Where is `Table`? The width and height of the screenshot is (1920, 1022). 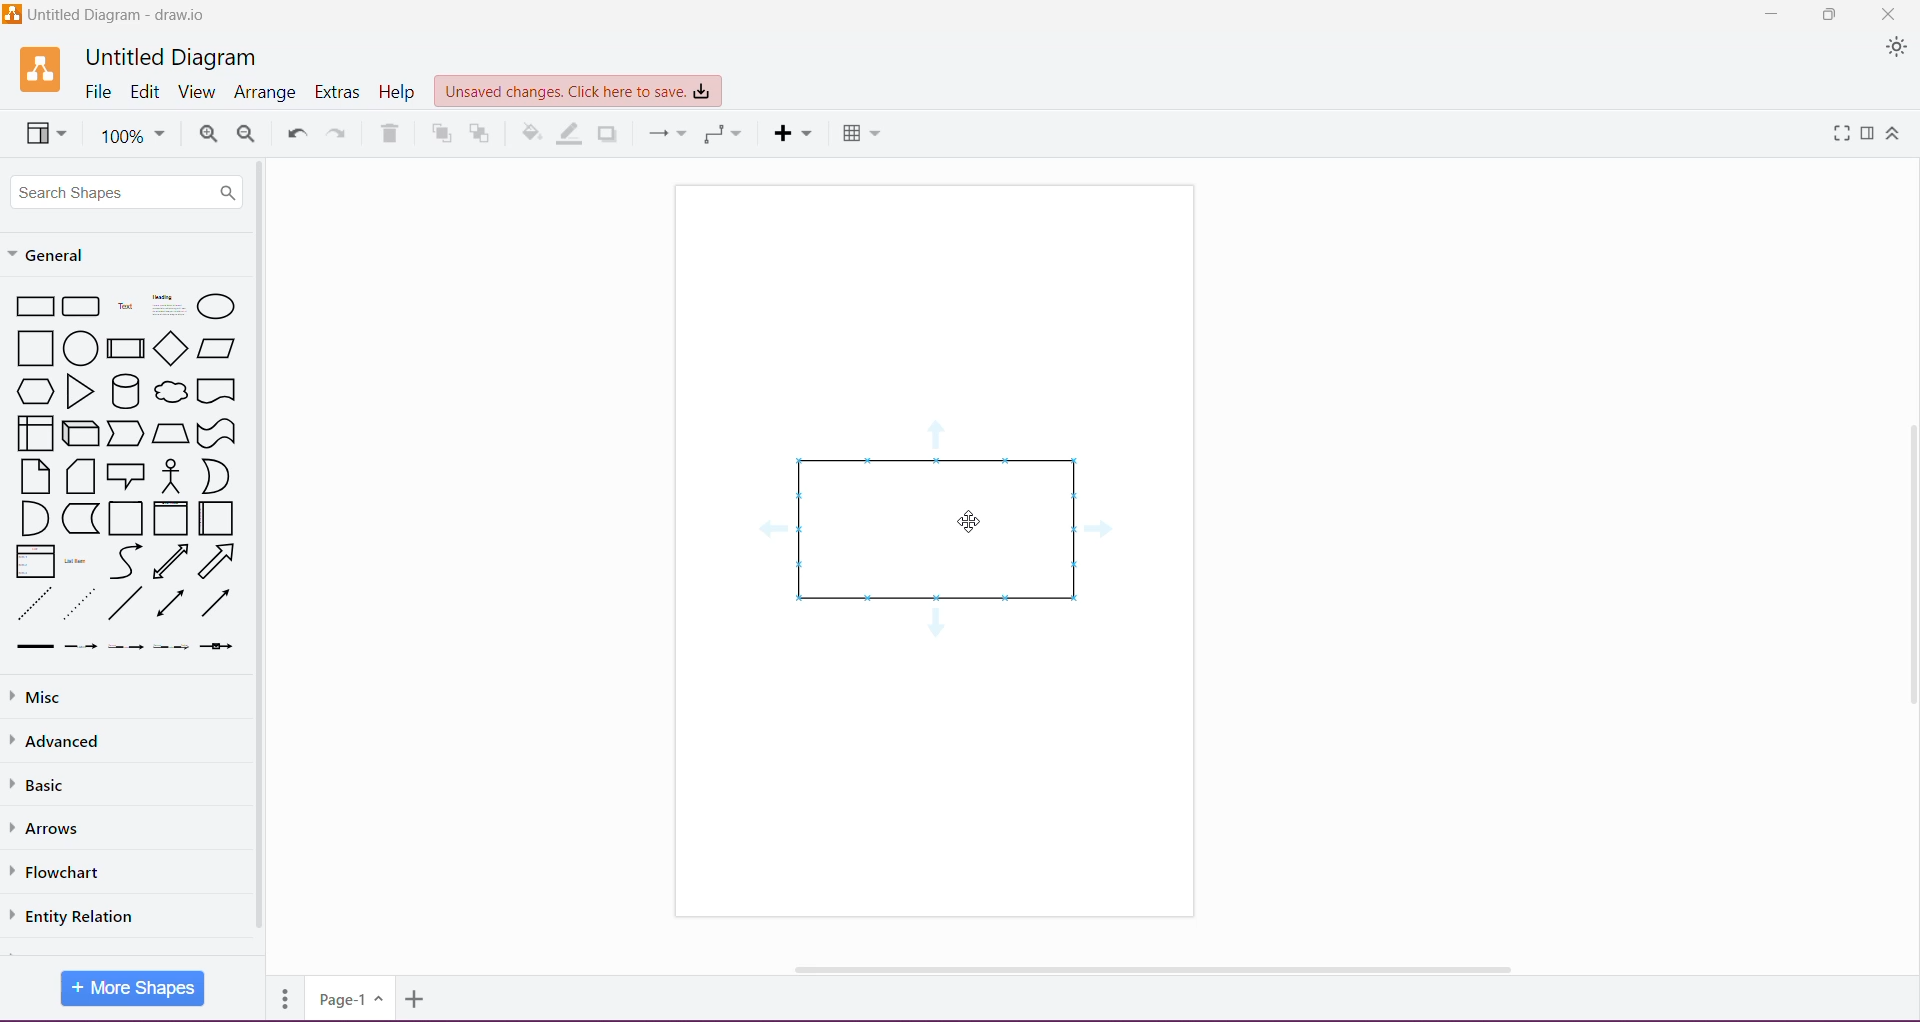 Table is located at coordinates (864, 136).